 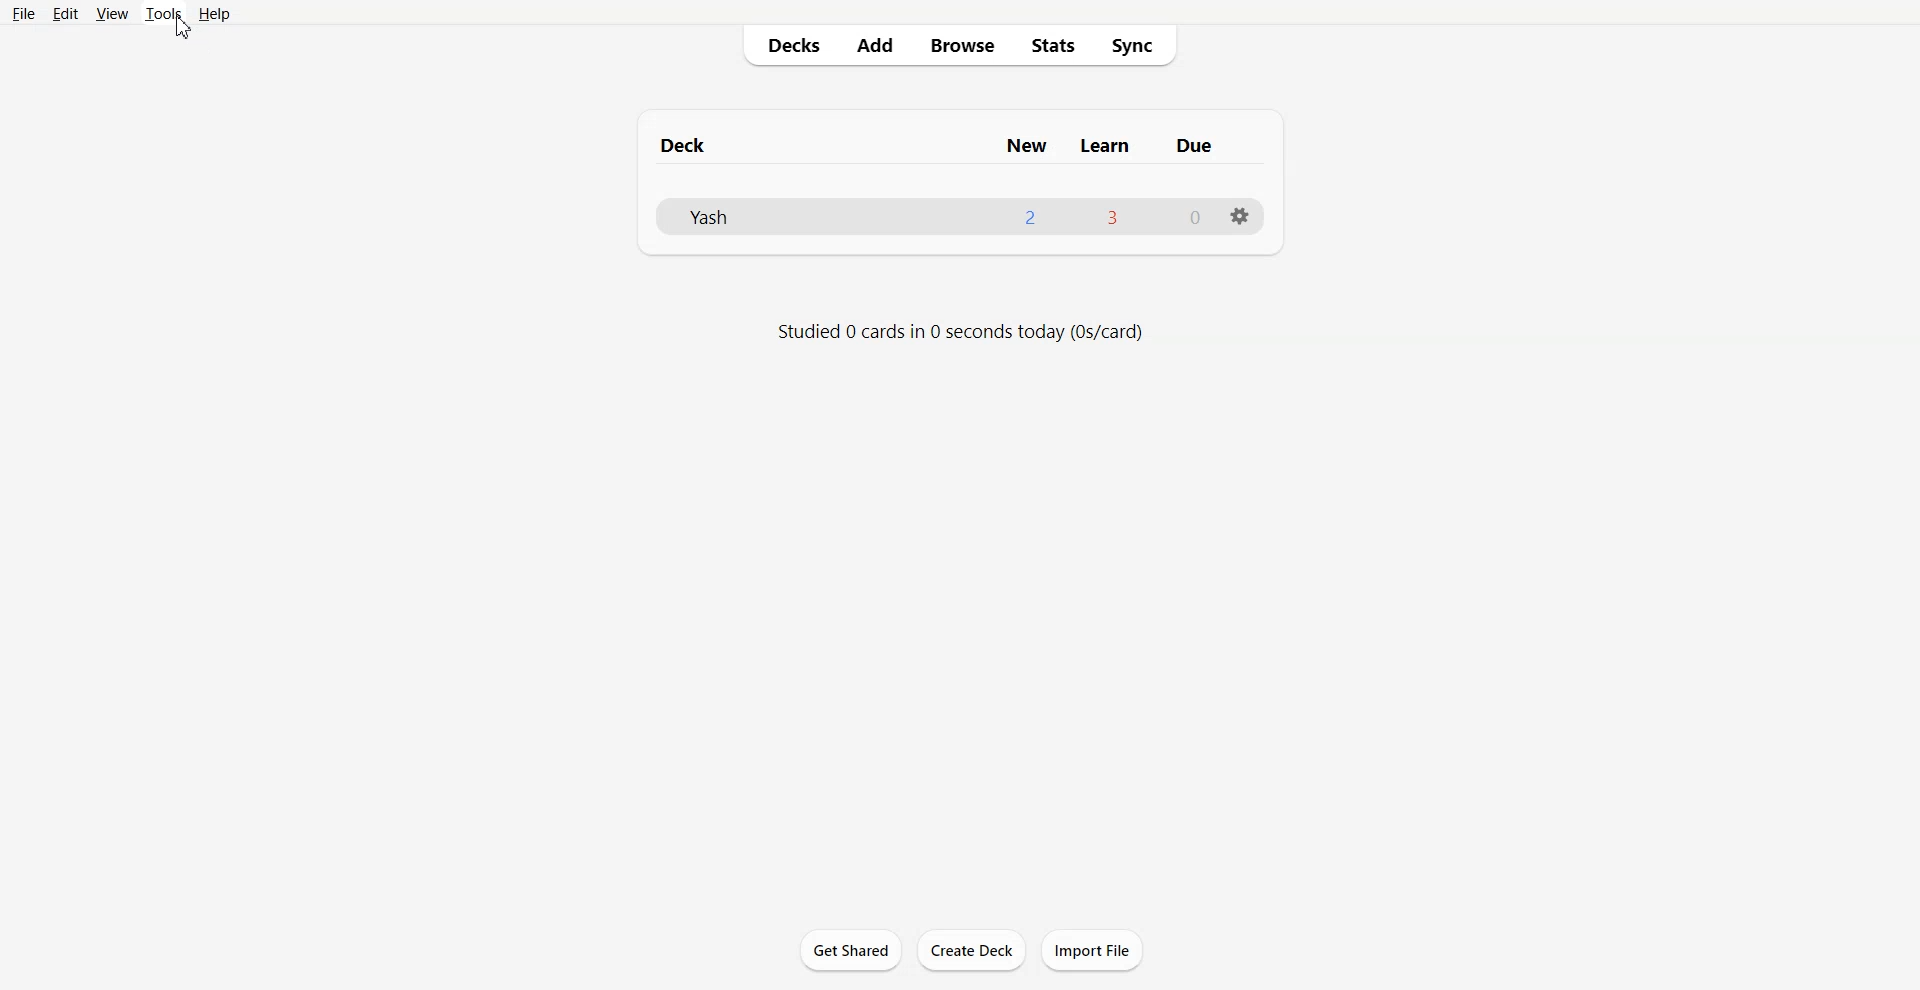 I want to click on Get Shared, so click(x=852, y=950).